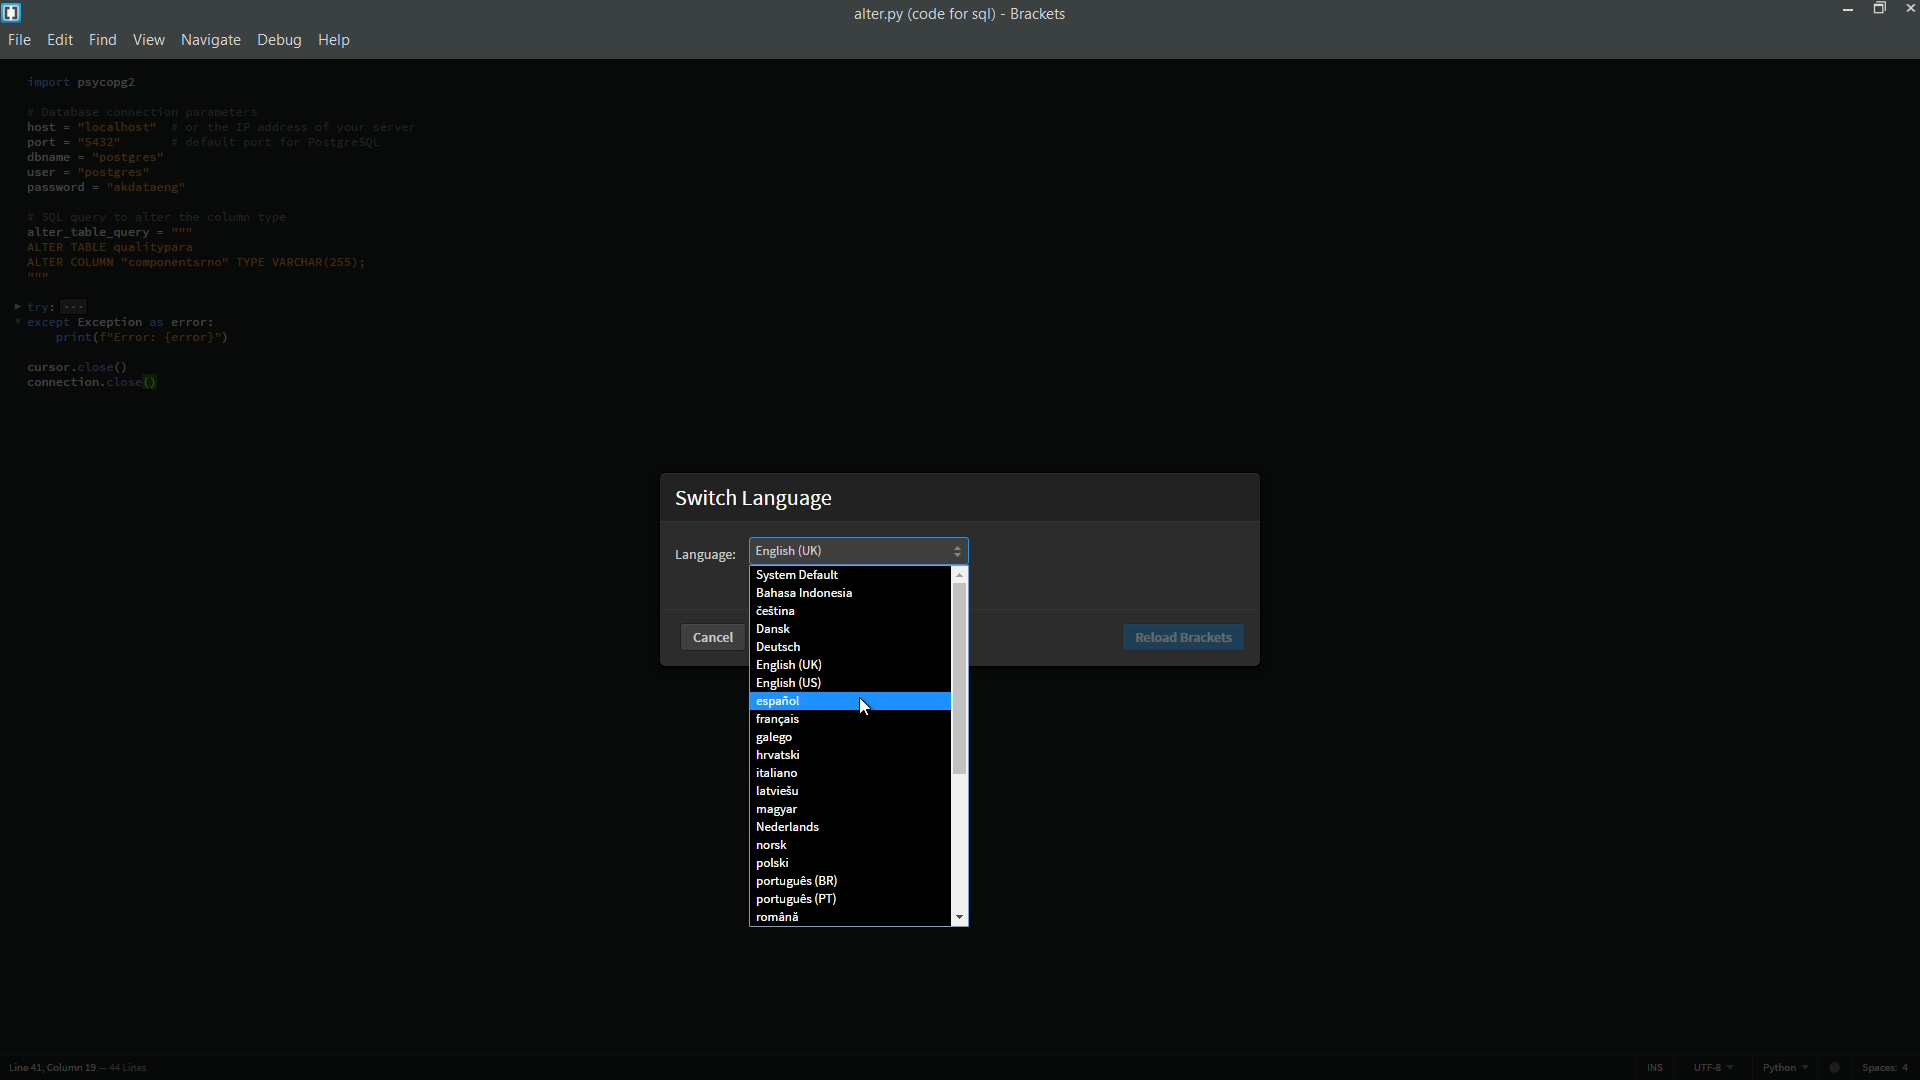  I want to click on file encoding, so click(1711, 1068).